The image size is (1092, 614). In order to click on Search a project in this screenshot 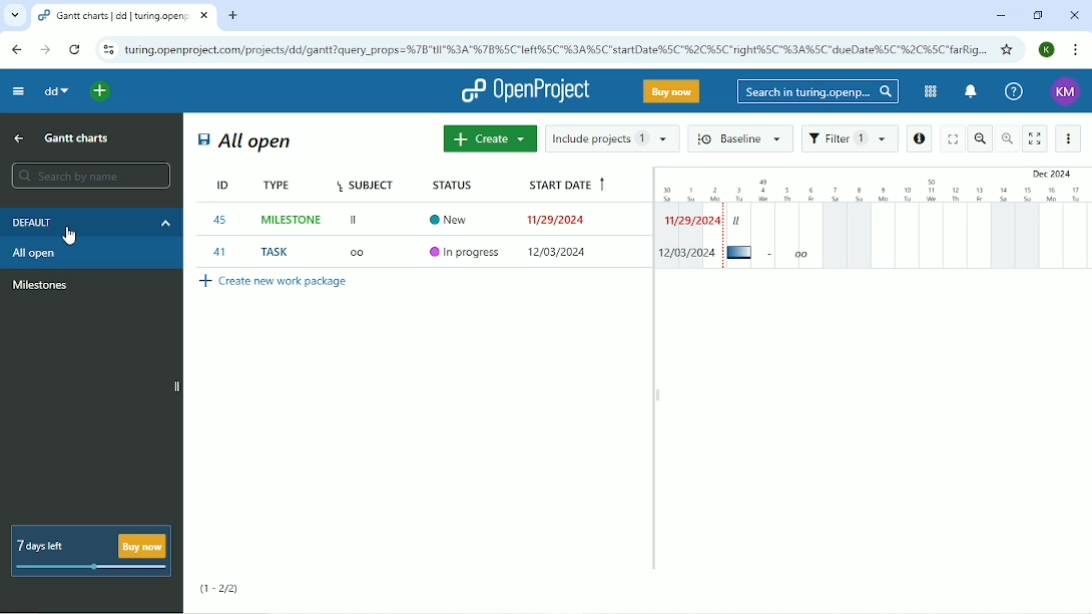, I will do `click(102, 93)`.